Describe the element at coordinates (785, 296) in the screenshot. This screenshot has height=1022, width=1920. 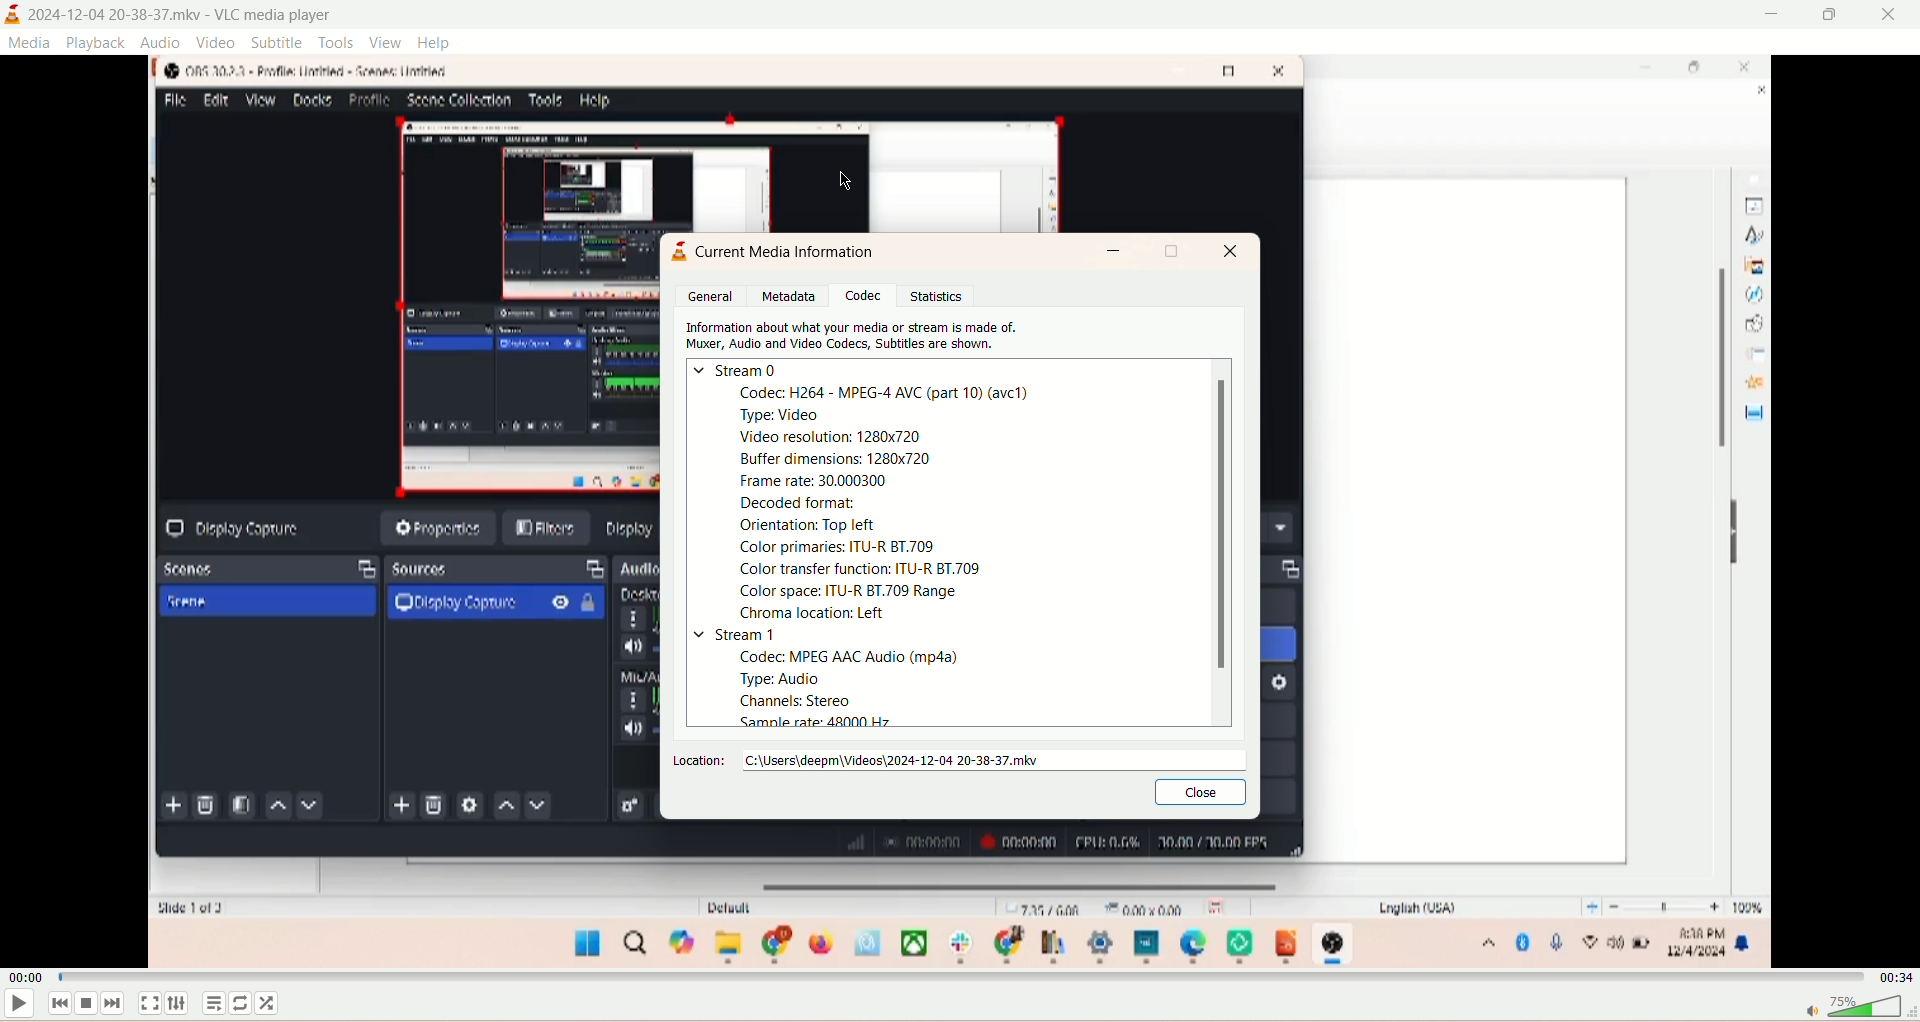
I see `metadata` at that location.